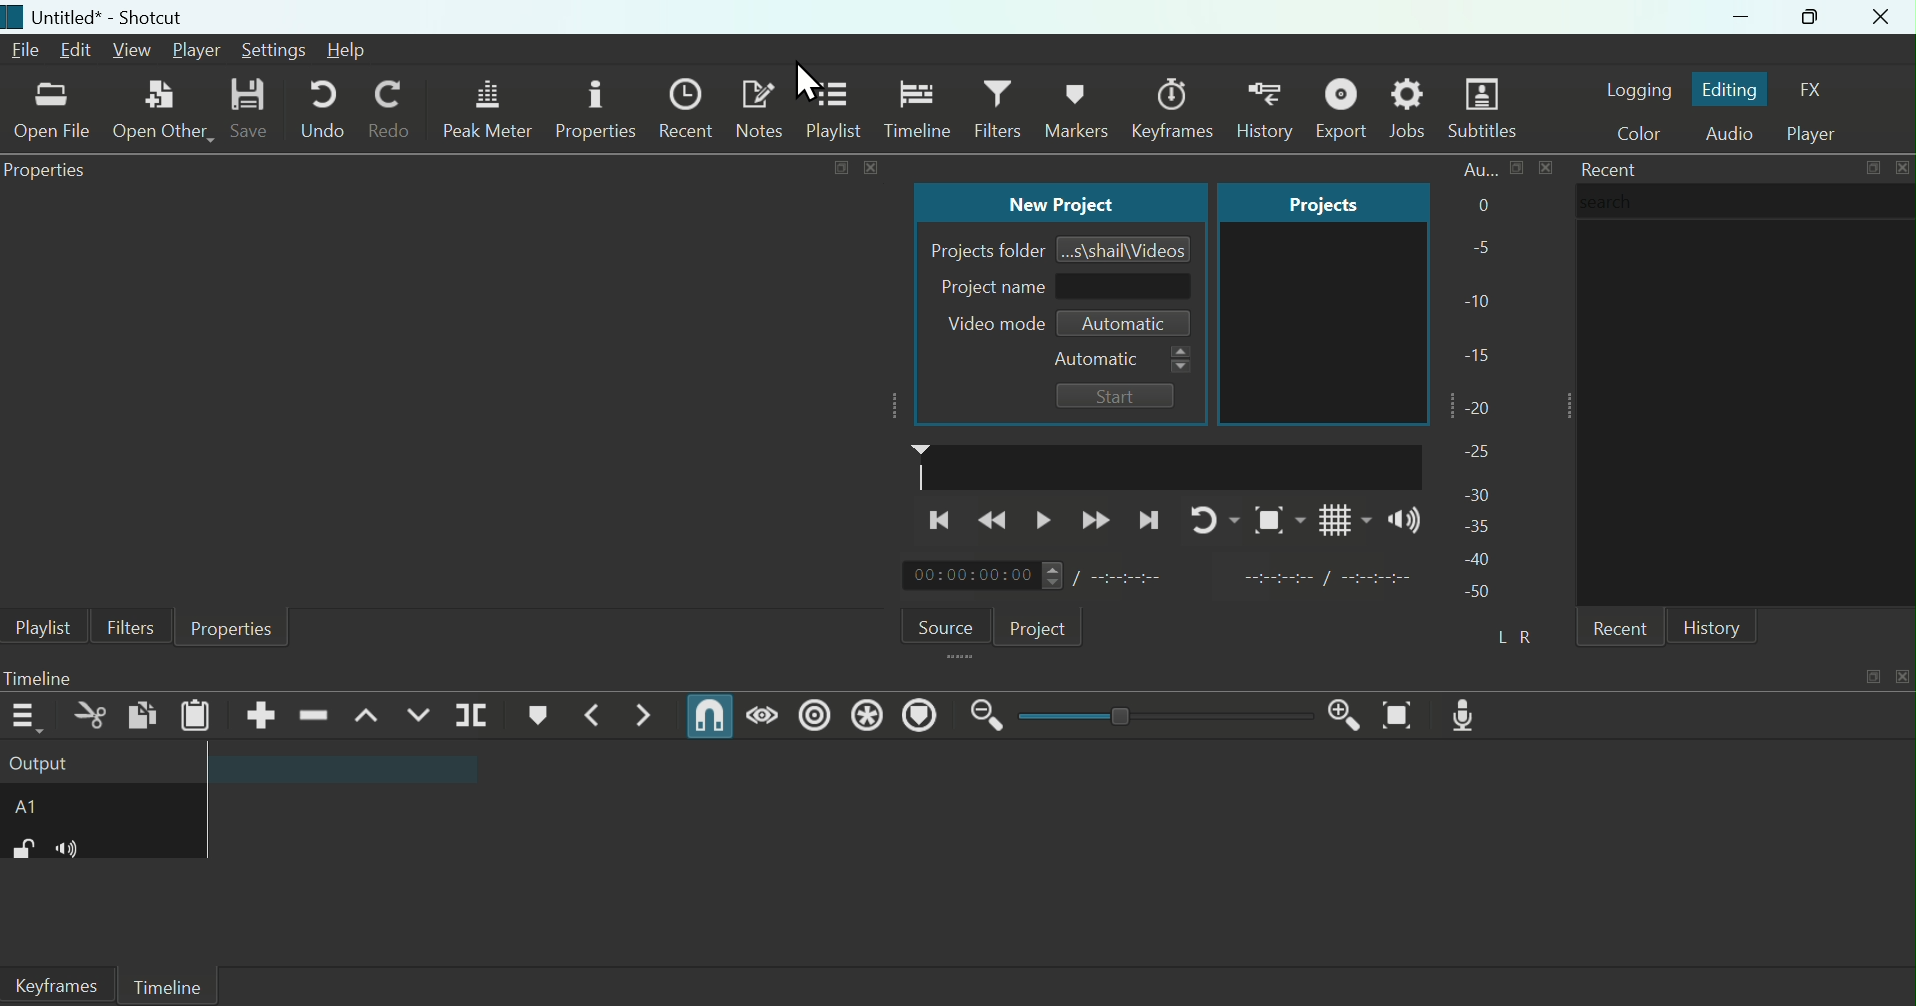 This screenshot has height=1006, width=1916. I want to click on -50, so click(1477, 593).